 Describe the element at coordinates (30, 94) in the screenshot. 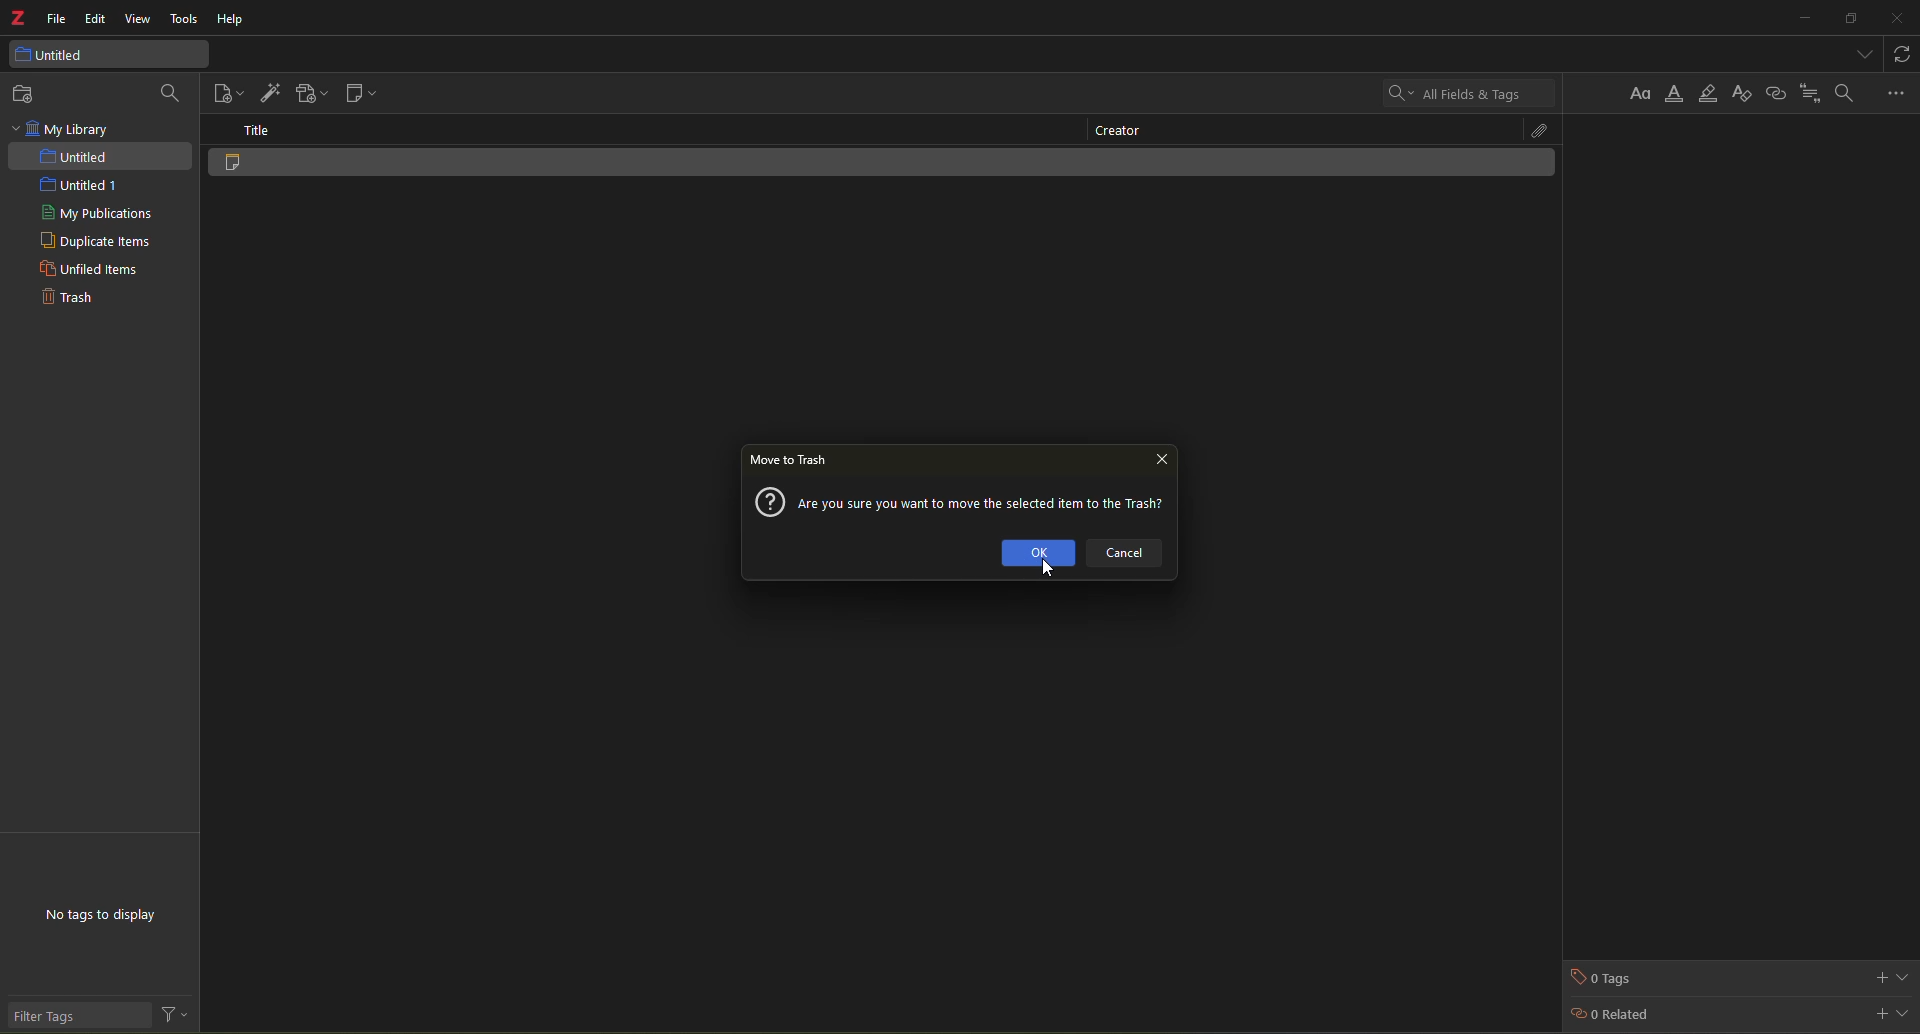

I see `new collection` at that location.